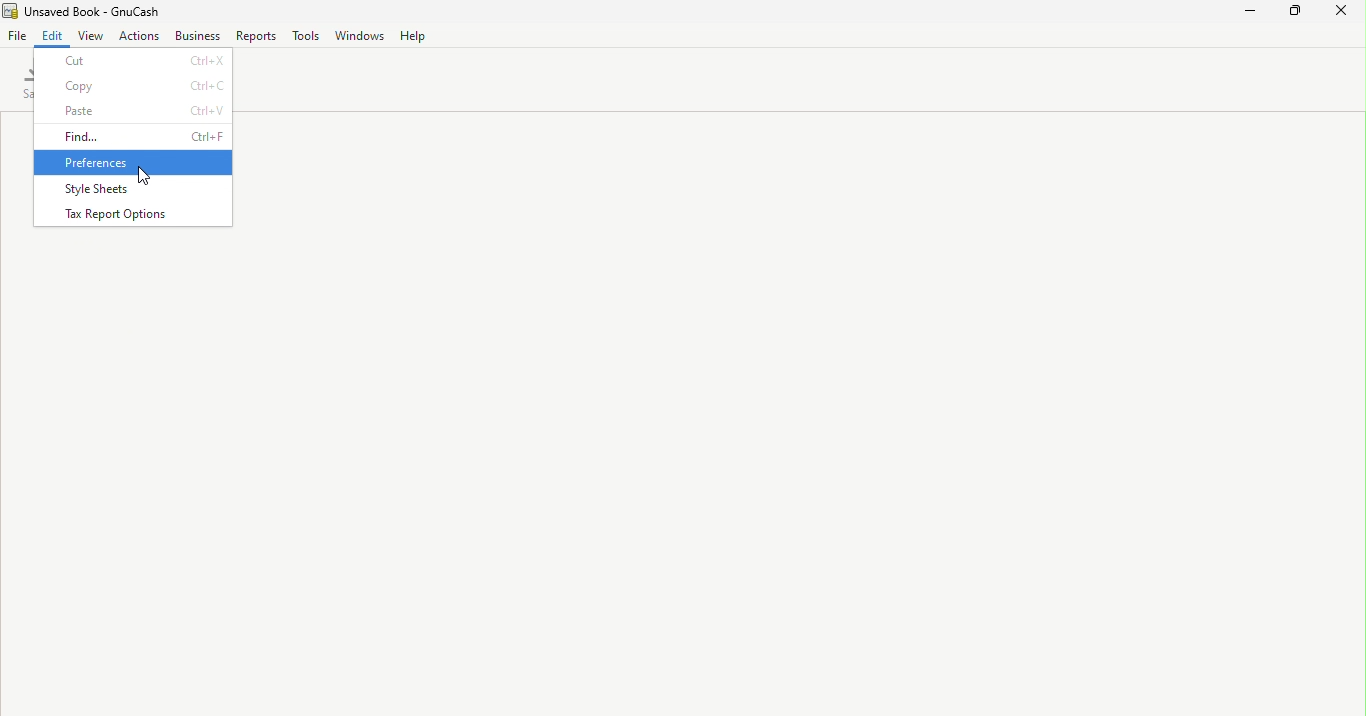 This screenshot has width=1366, height=716. What do you see at coordinates (134, 85) in the screenshot?
I see `Copy` at bounding box center [134, 85].